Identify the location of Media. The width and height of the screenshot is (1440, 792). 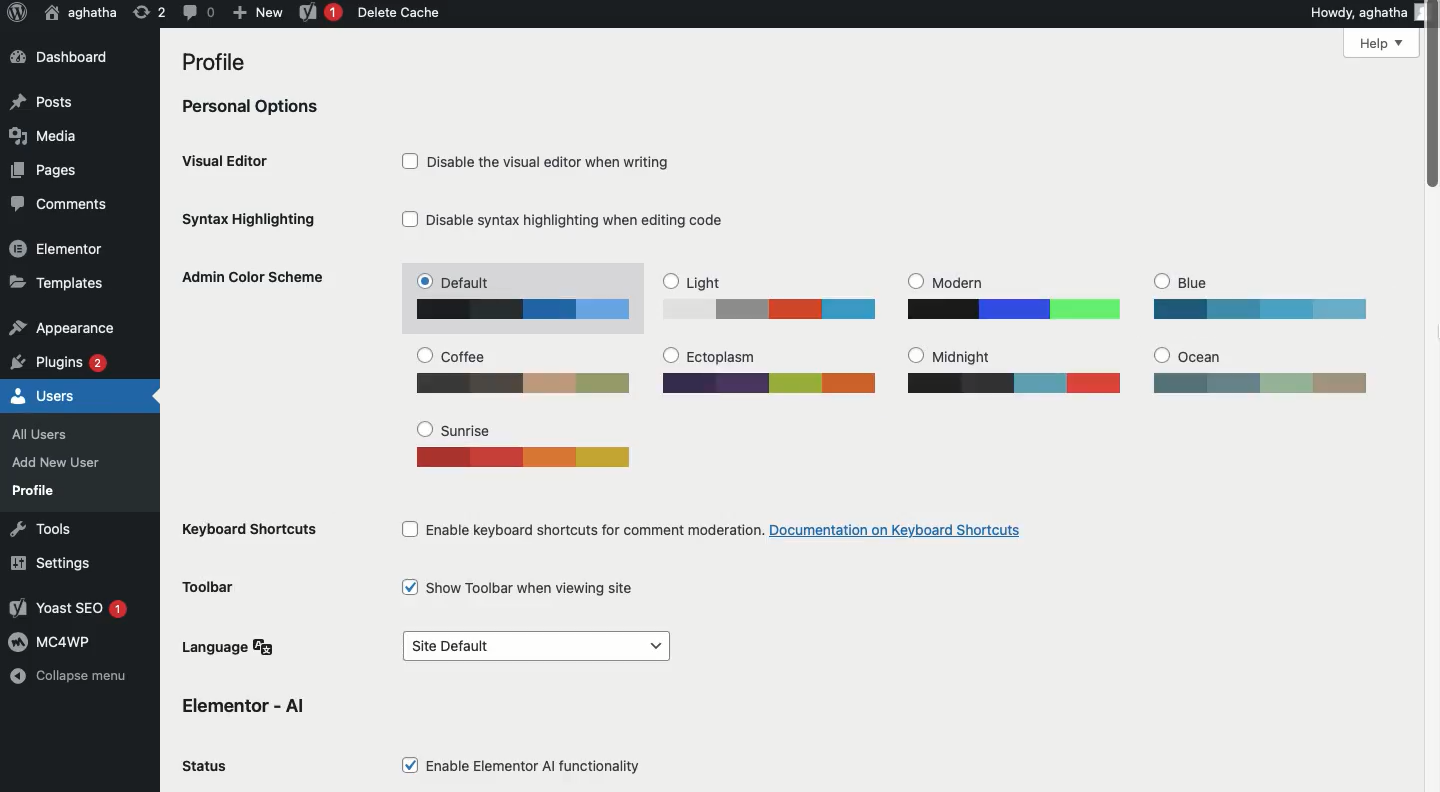
(41, 135).